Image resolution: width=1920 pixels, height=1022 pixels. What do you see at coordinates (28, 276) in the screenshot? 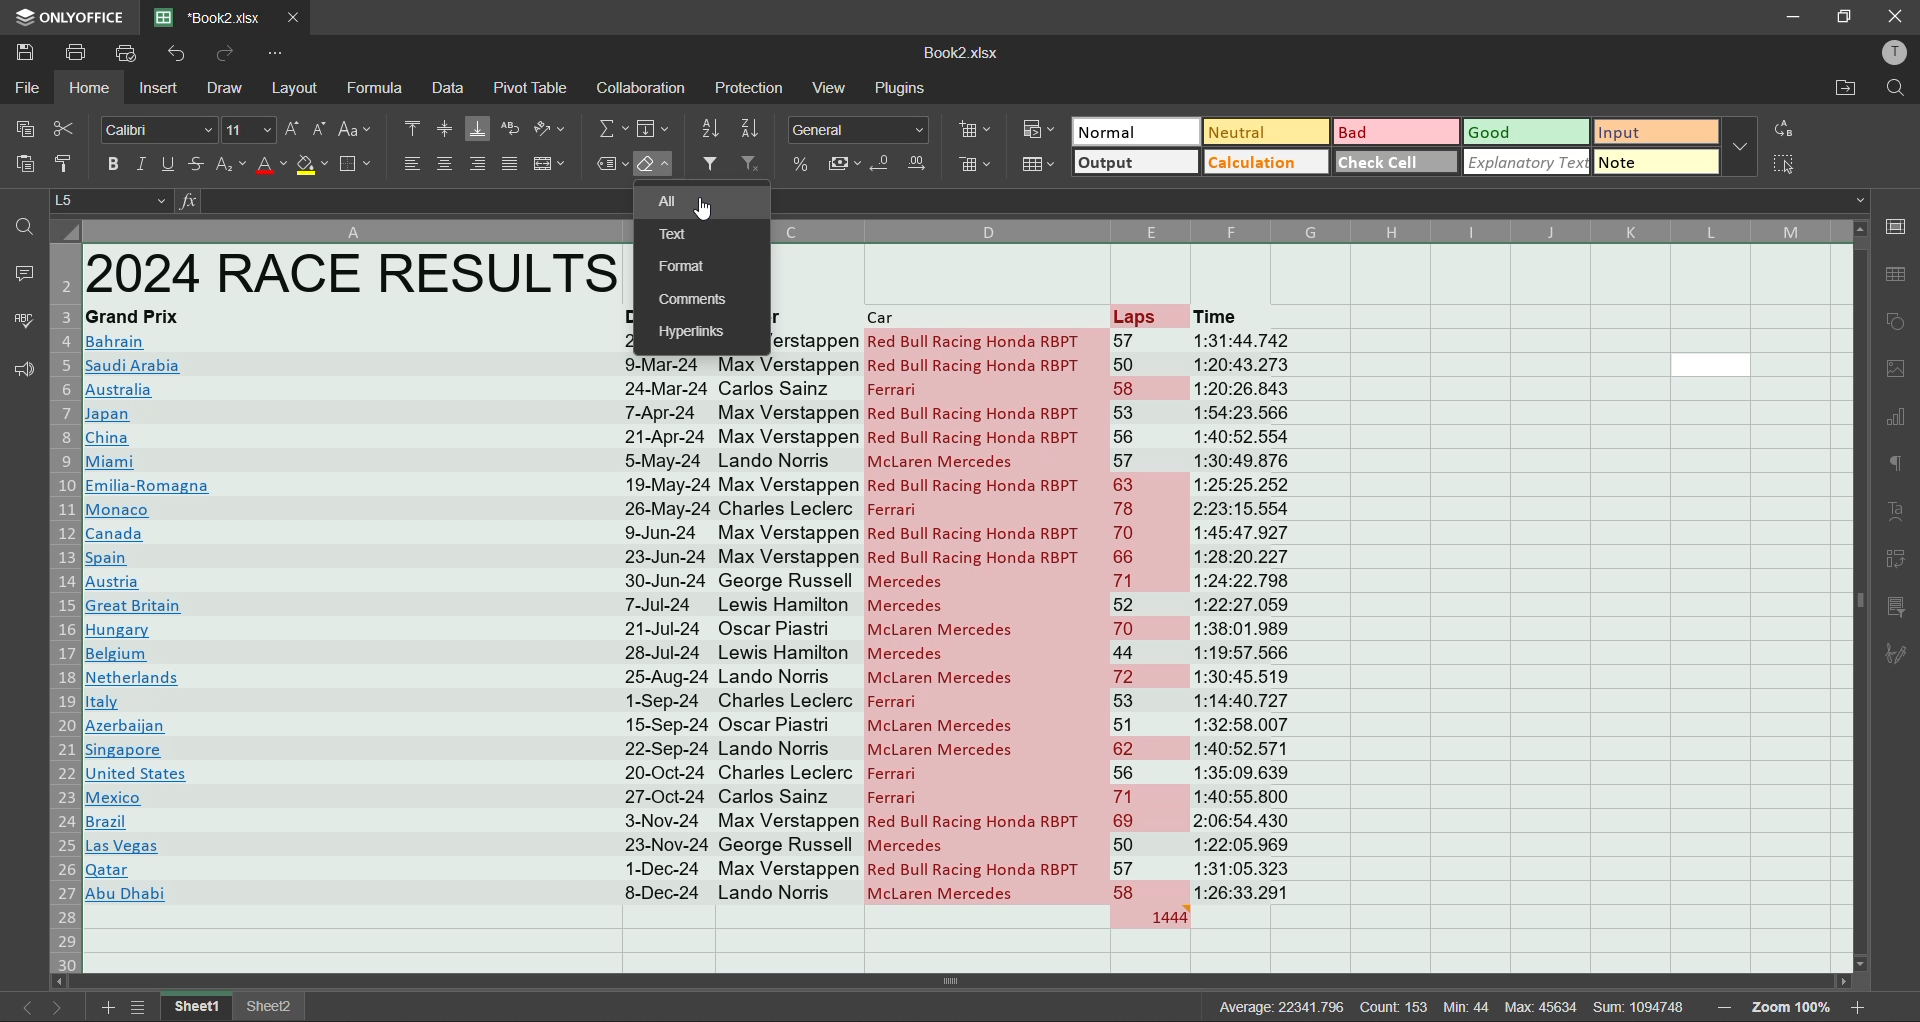
I see `comments` at bounding box center [28, 276].